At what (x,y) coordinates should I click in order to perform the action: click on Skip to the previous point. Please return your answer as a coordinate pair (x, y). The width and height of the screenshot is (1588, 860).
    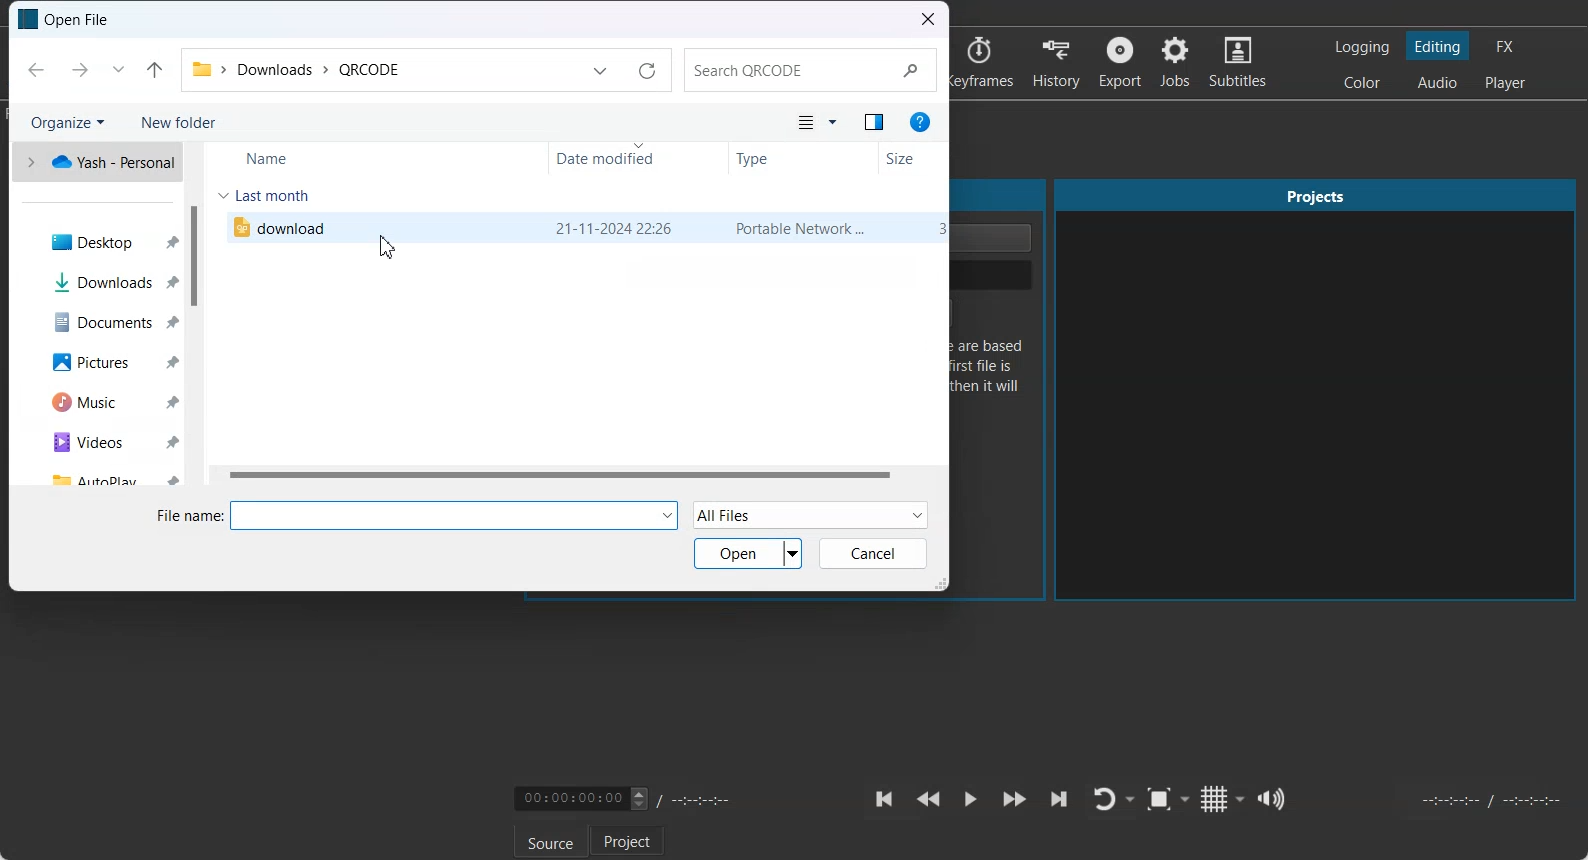
    Looking at the image, I should click on (885, 798).